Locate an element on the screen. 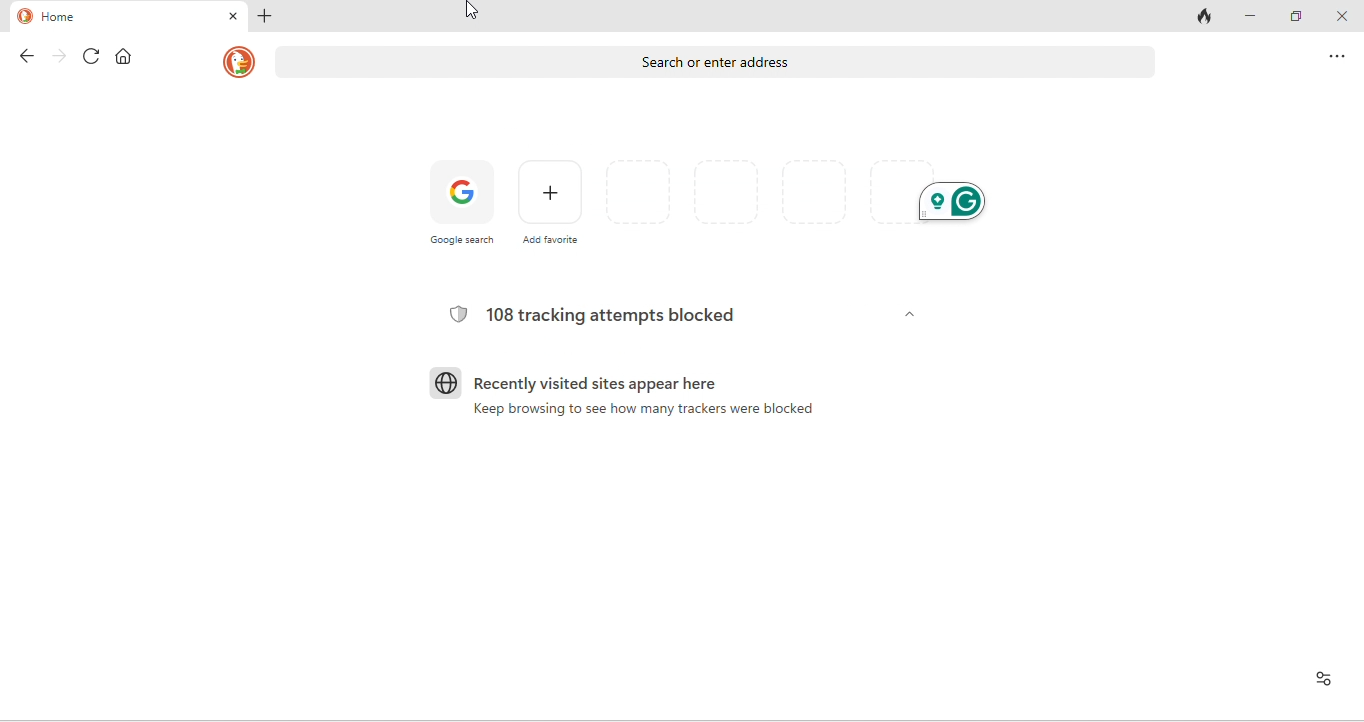  add new tab is located at coordinates (268, 17).